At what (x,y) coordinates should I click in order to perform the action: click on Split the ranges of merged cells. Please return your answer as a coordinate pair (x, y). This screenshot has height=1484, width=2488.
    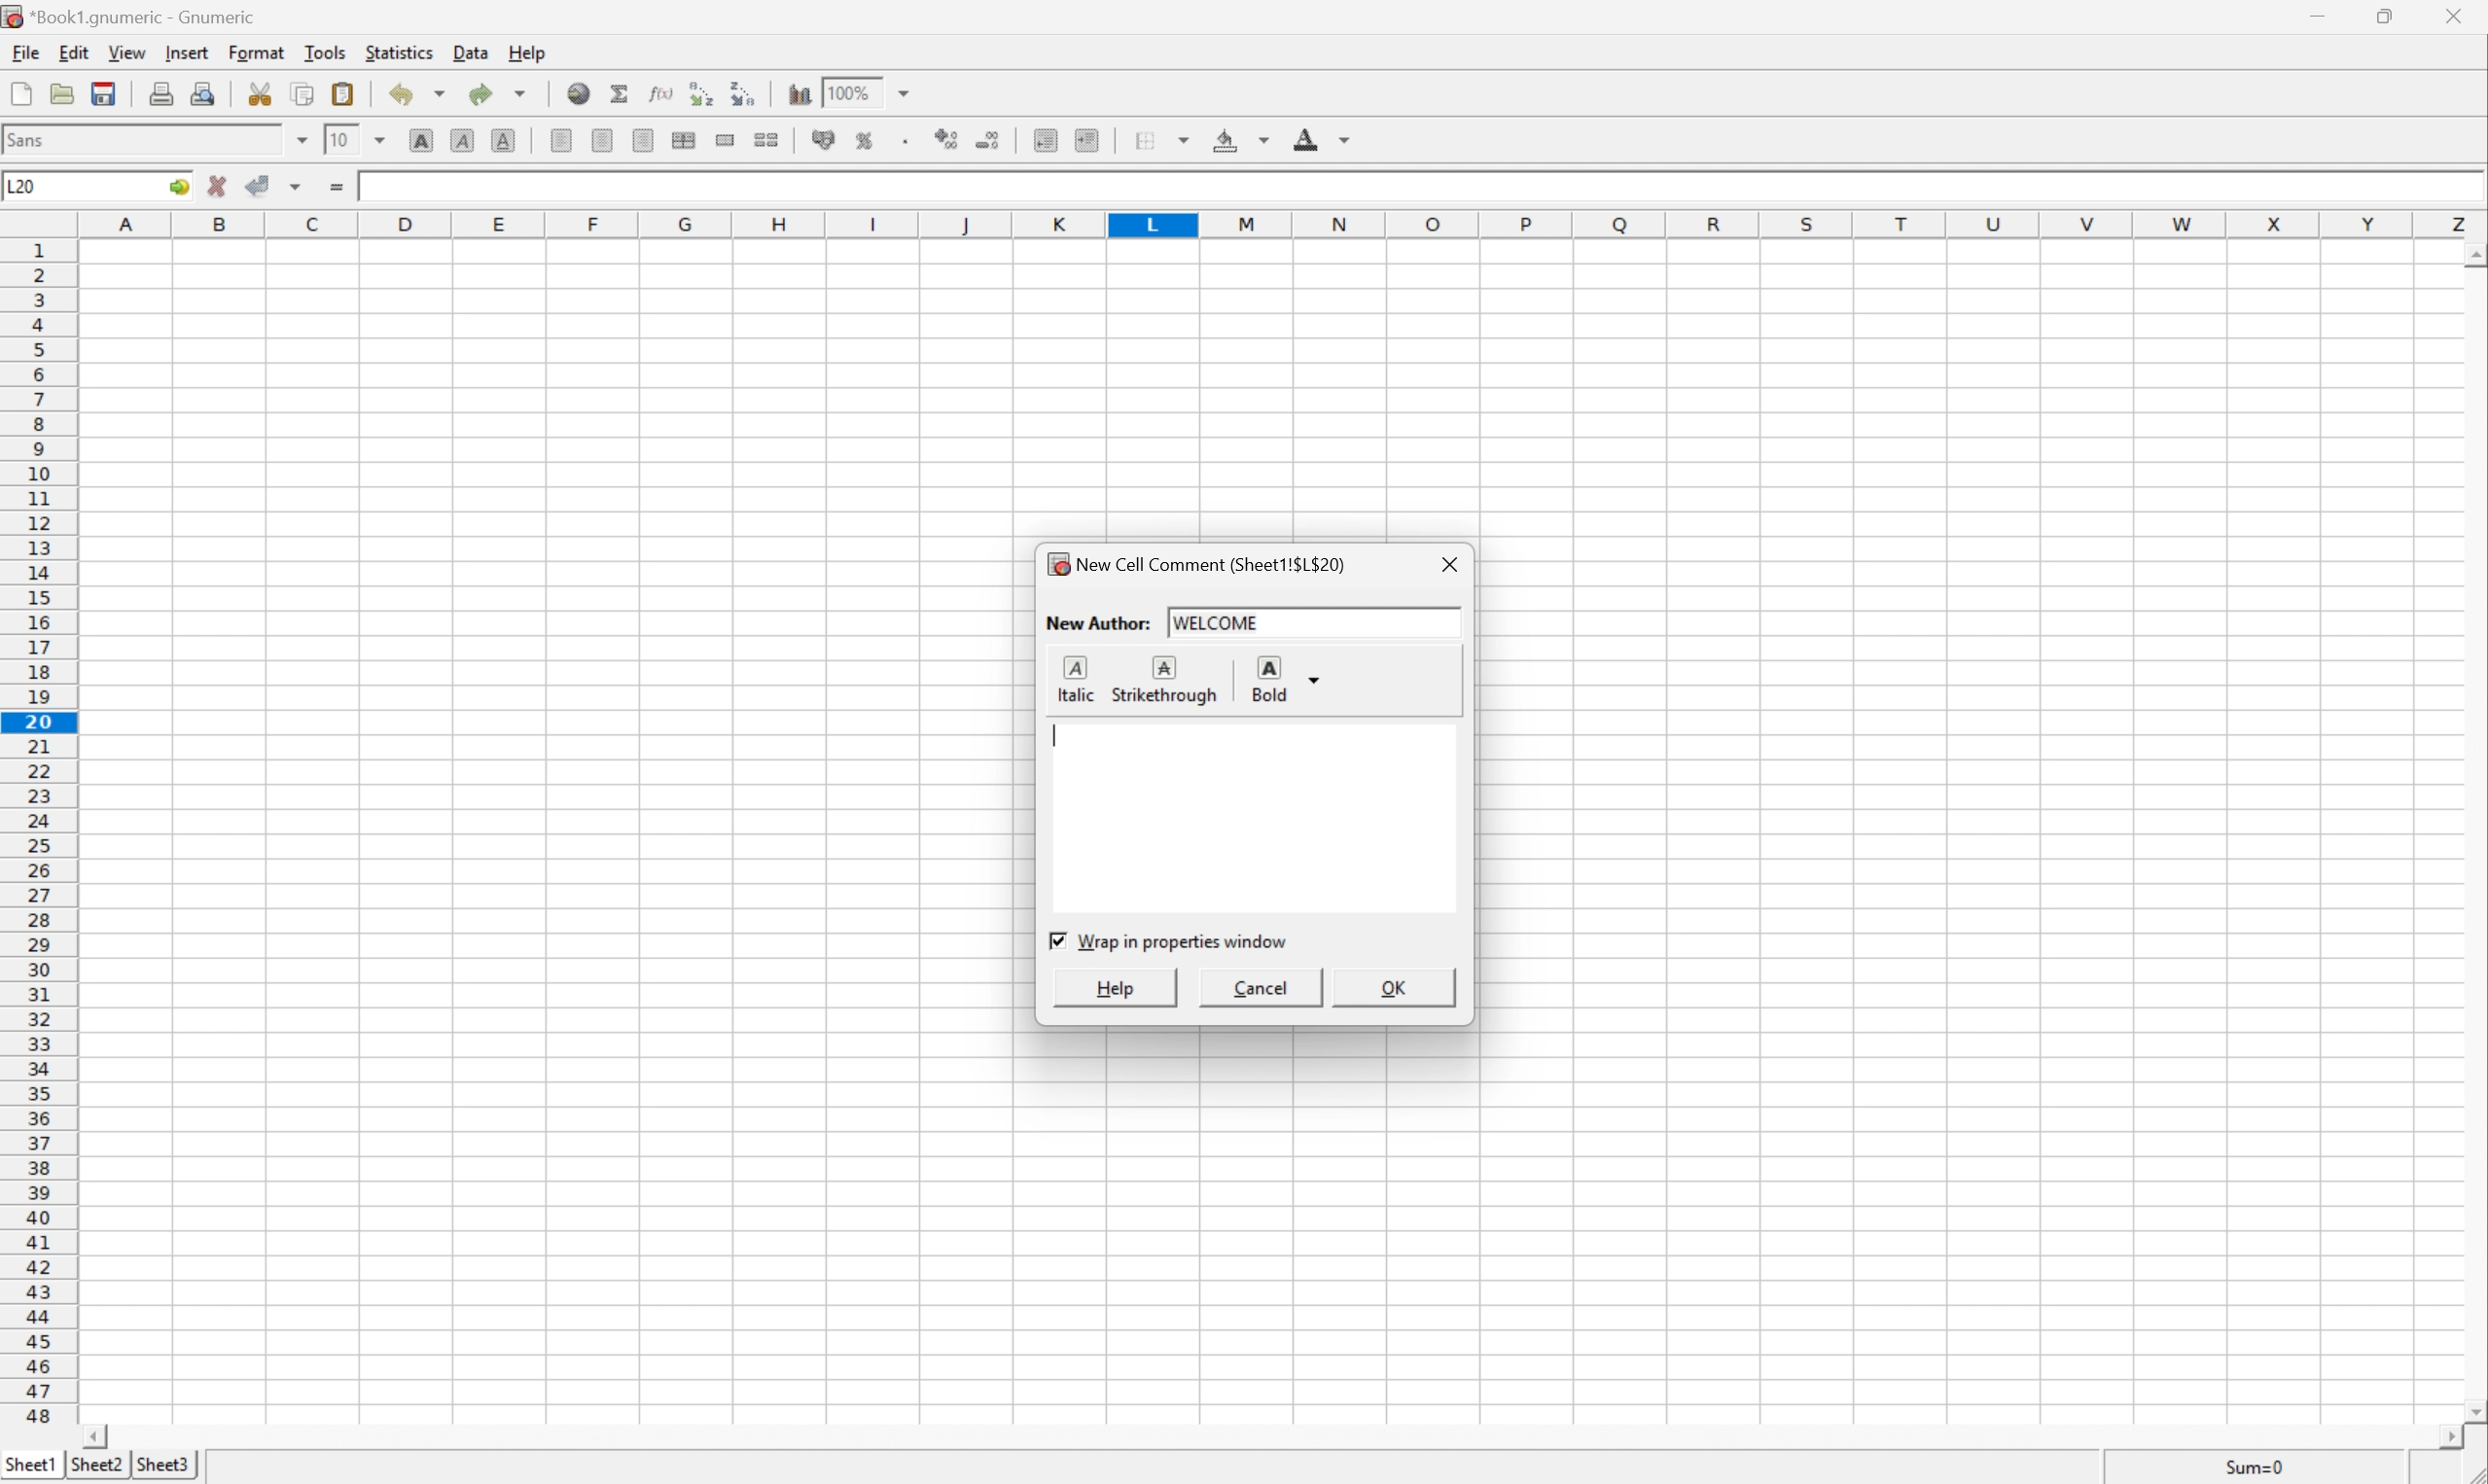
    Looking at the image, I should click on (768, 137).